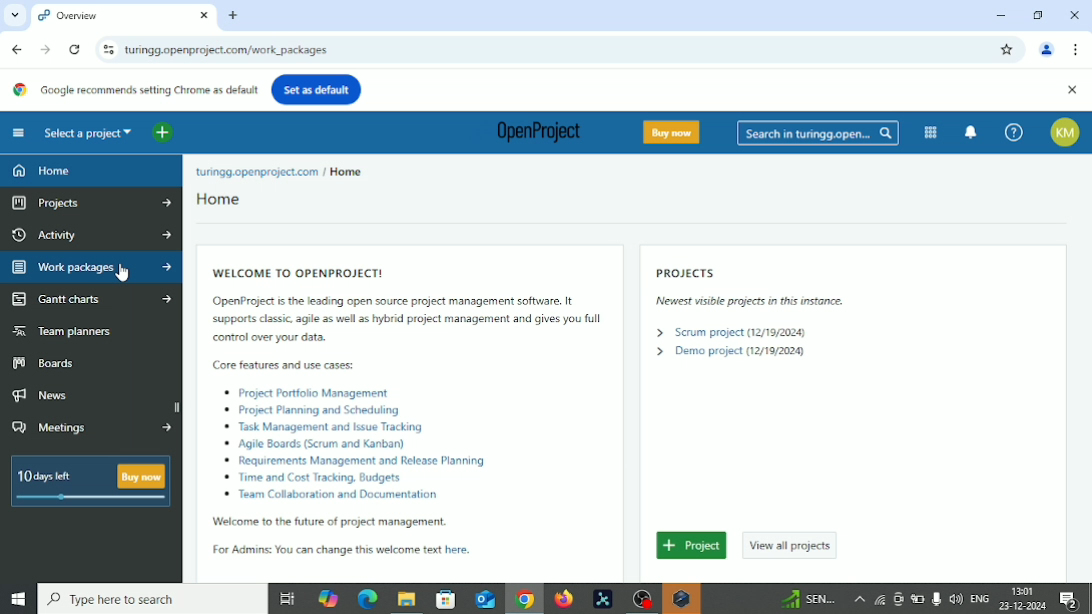 This screenshot has height=614, width=1092. Describe the element at coordinates (916, 599) in the screenshot. I see `Battery` at that location.